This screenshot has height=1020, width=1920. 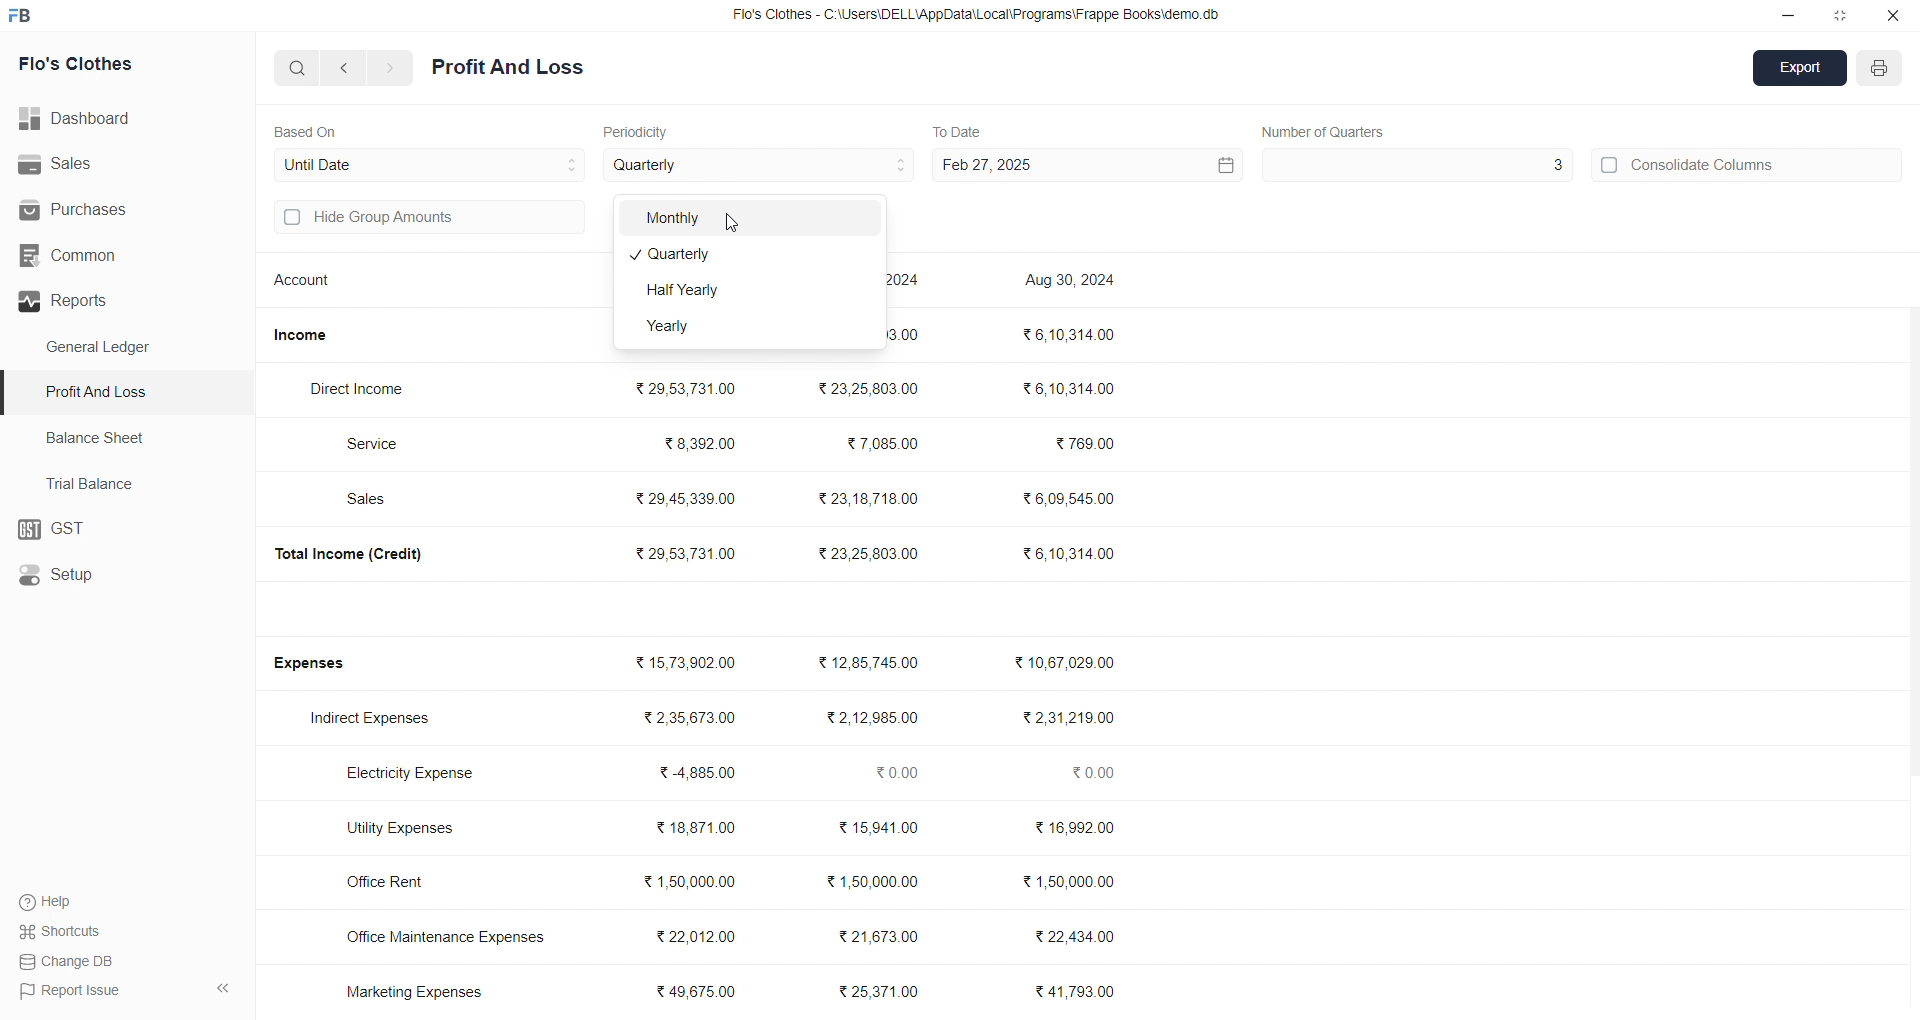 I want to click on Utility Expenses., so click(x=412, y=827).